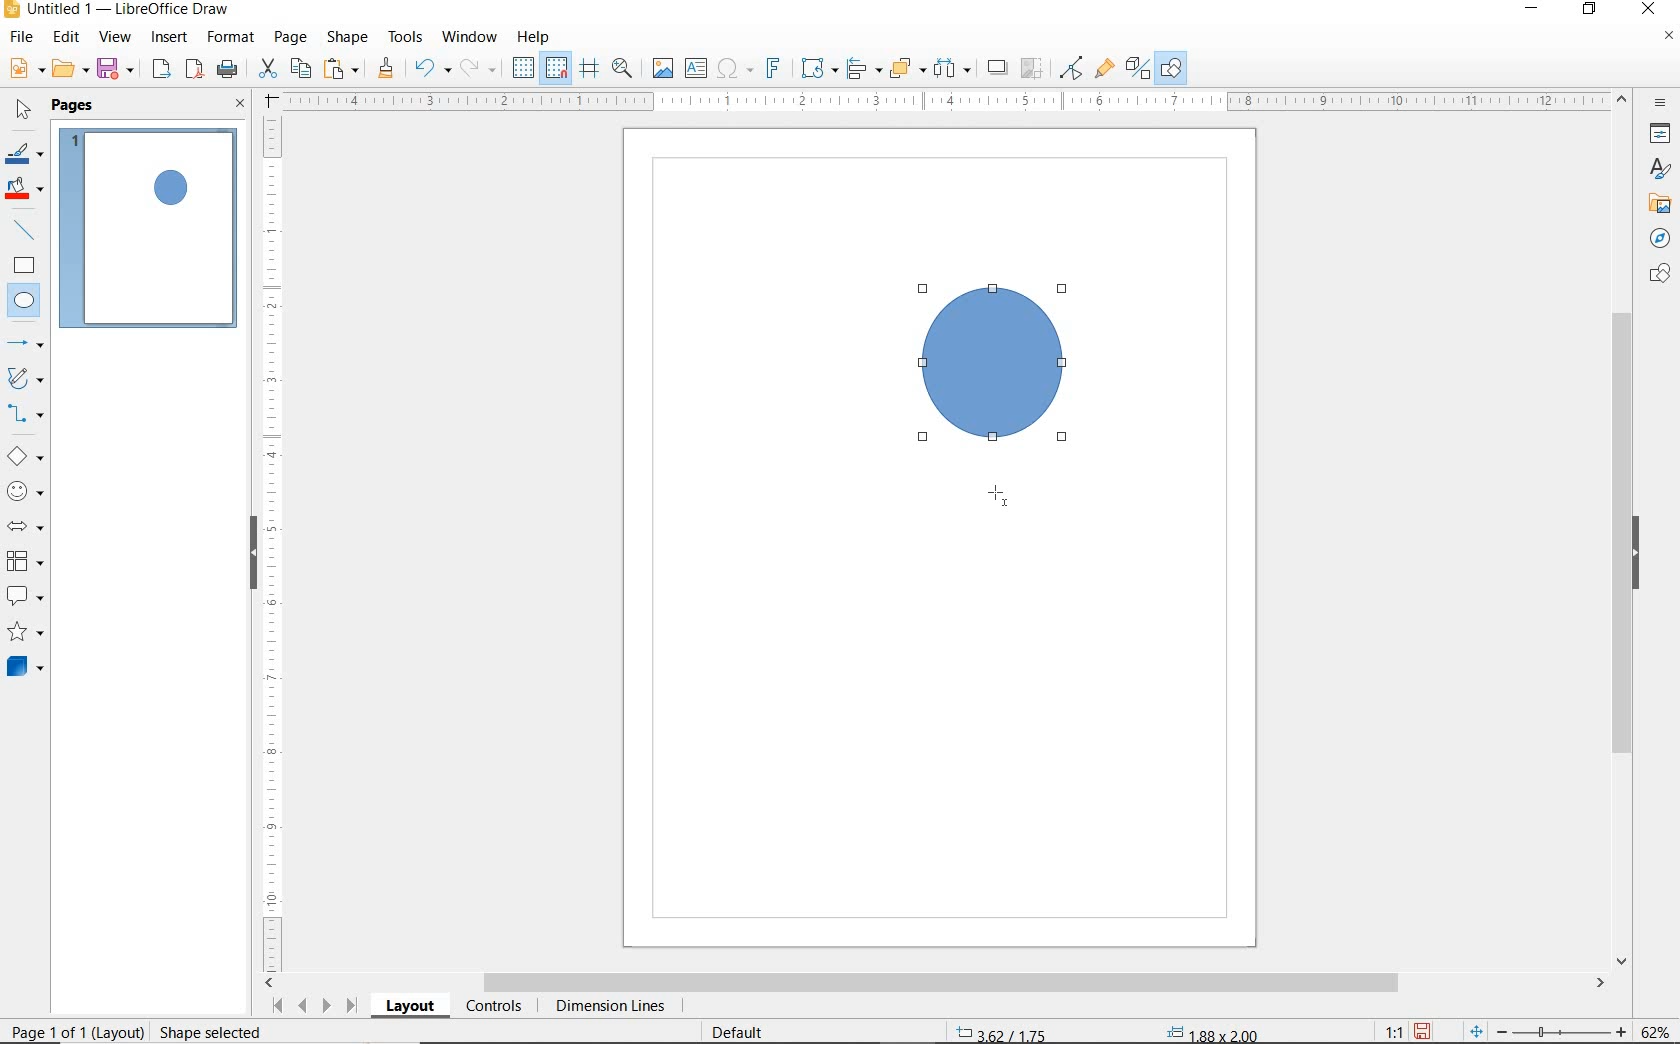 This screenshot has height=1044, width=1680. I want to click on SCROLL NEXT, so click(312, 1005).